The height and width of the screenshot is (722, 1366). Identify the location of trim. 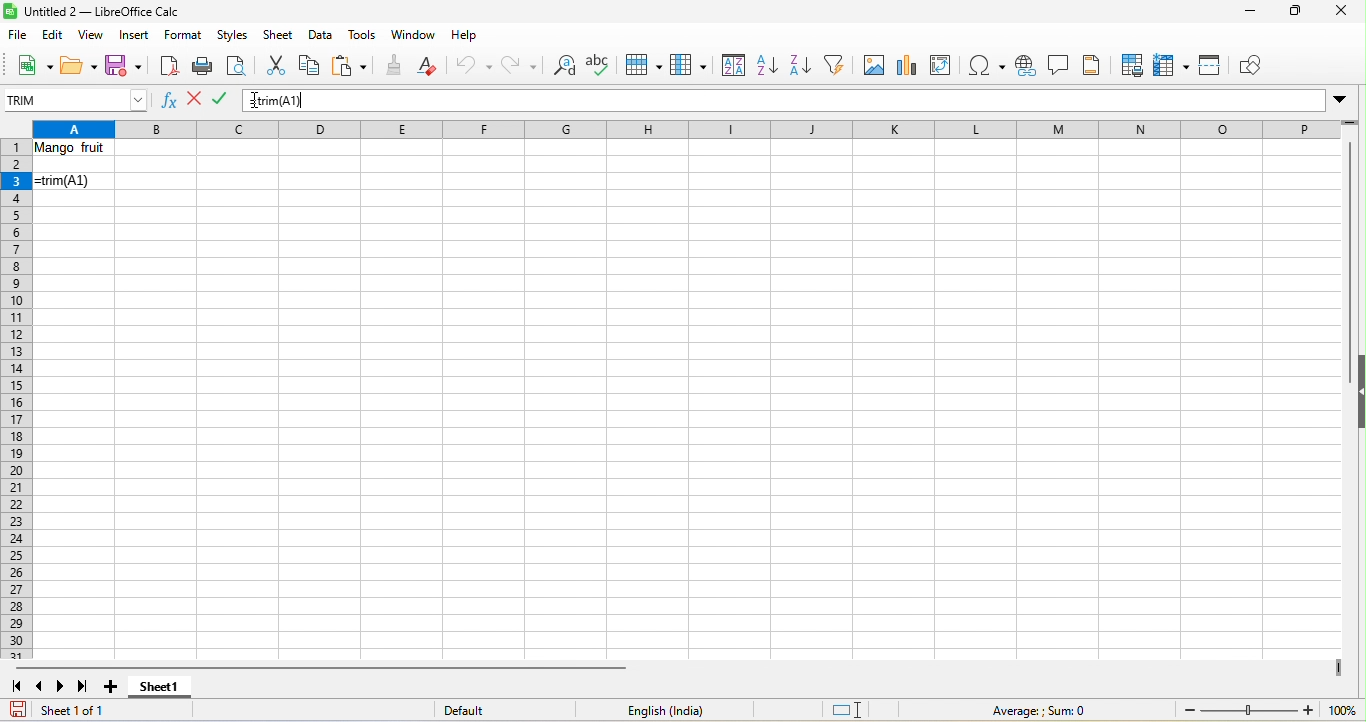
(78, 98).